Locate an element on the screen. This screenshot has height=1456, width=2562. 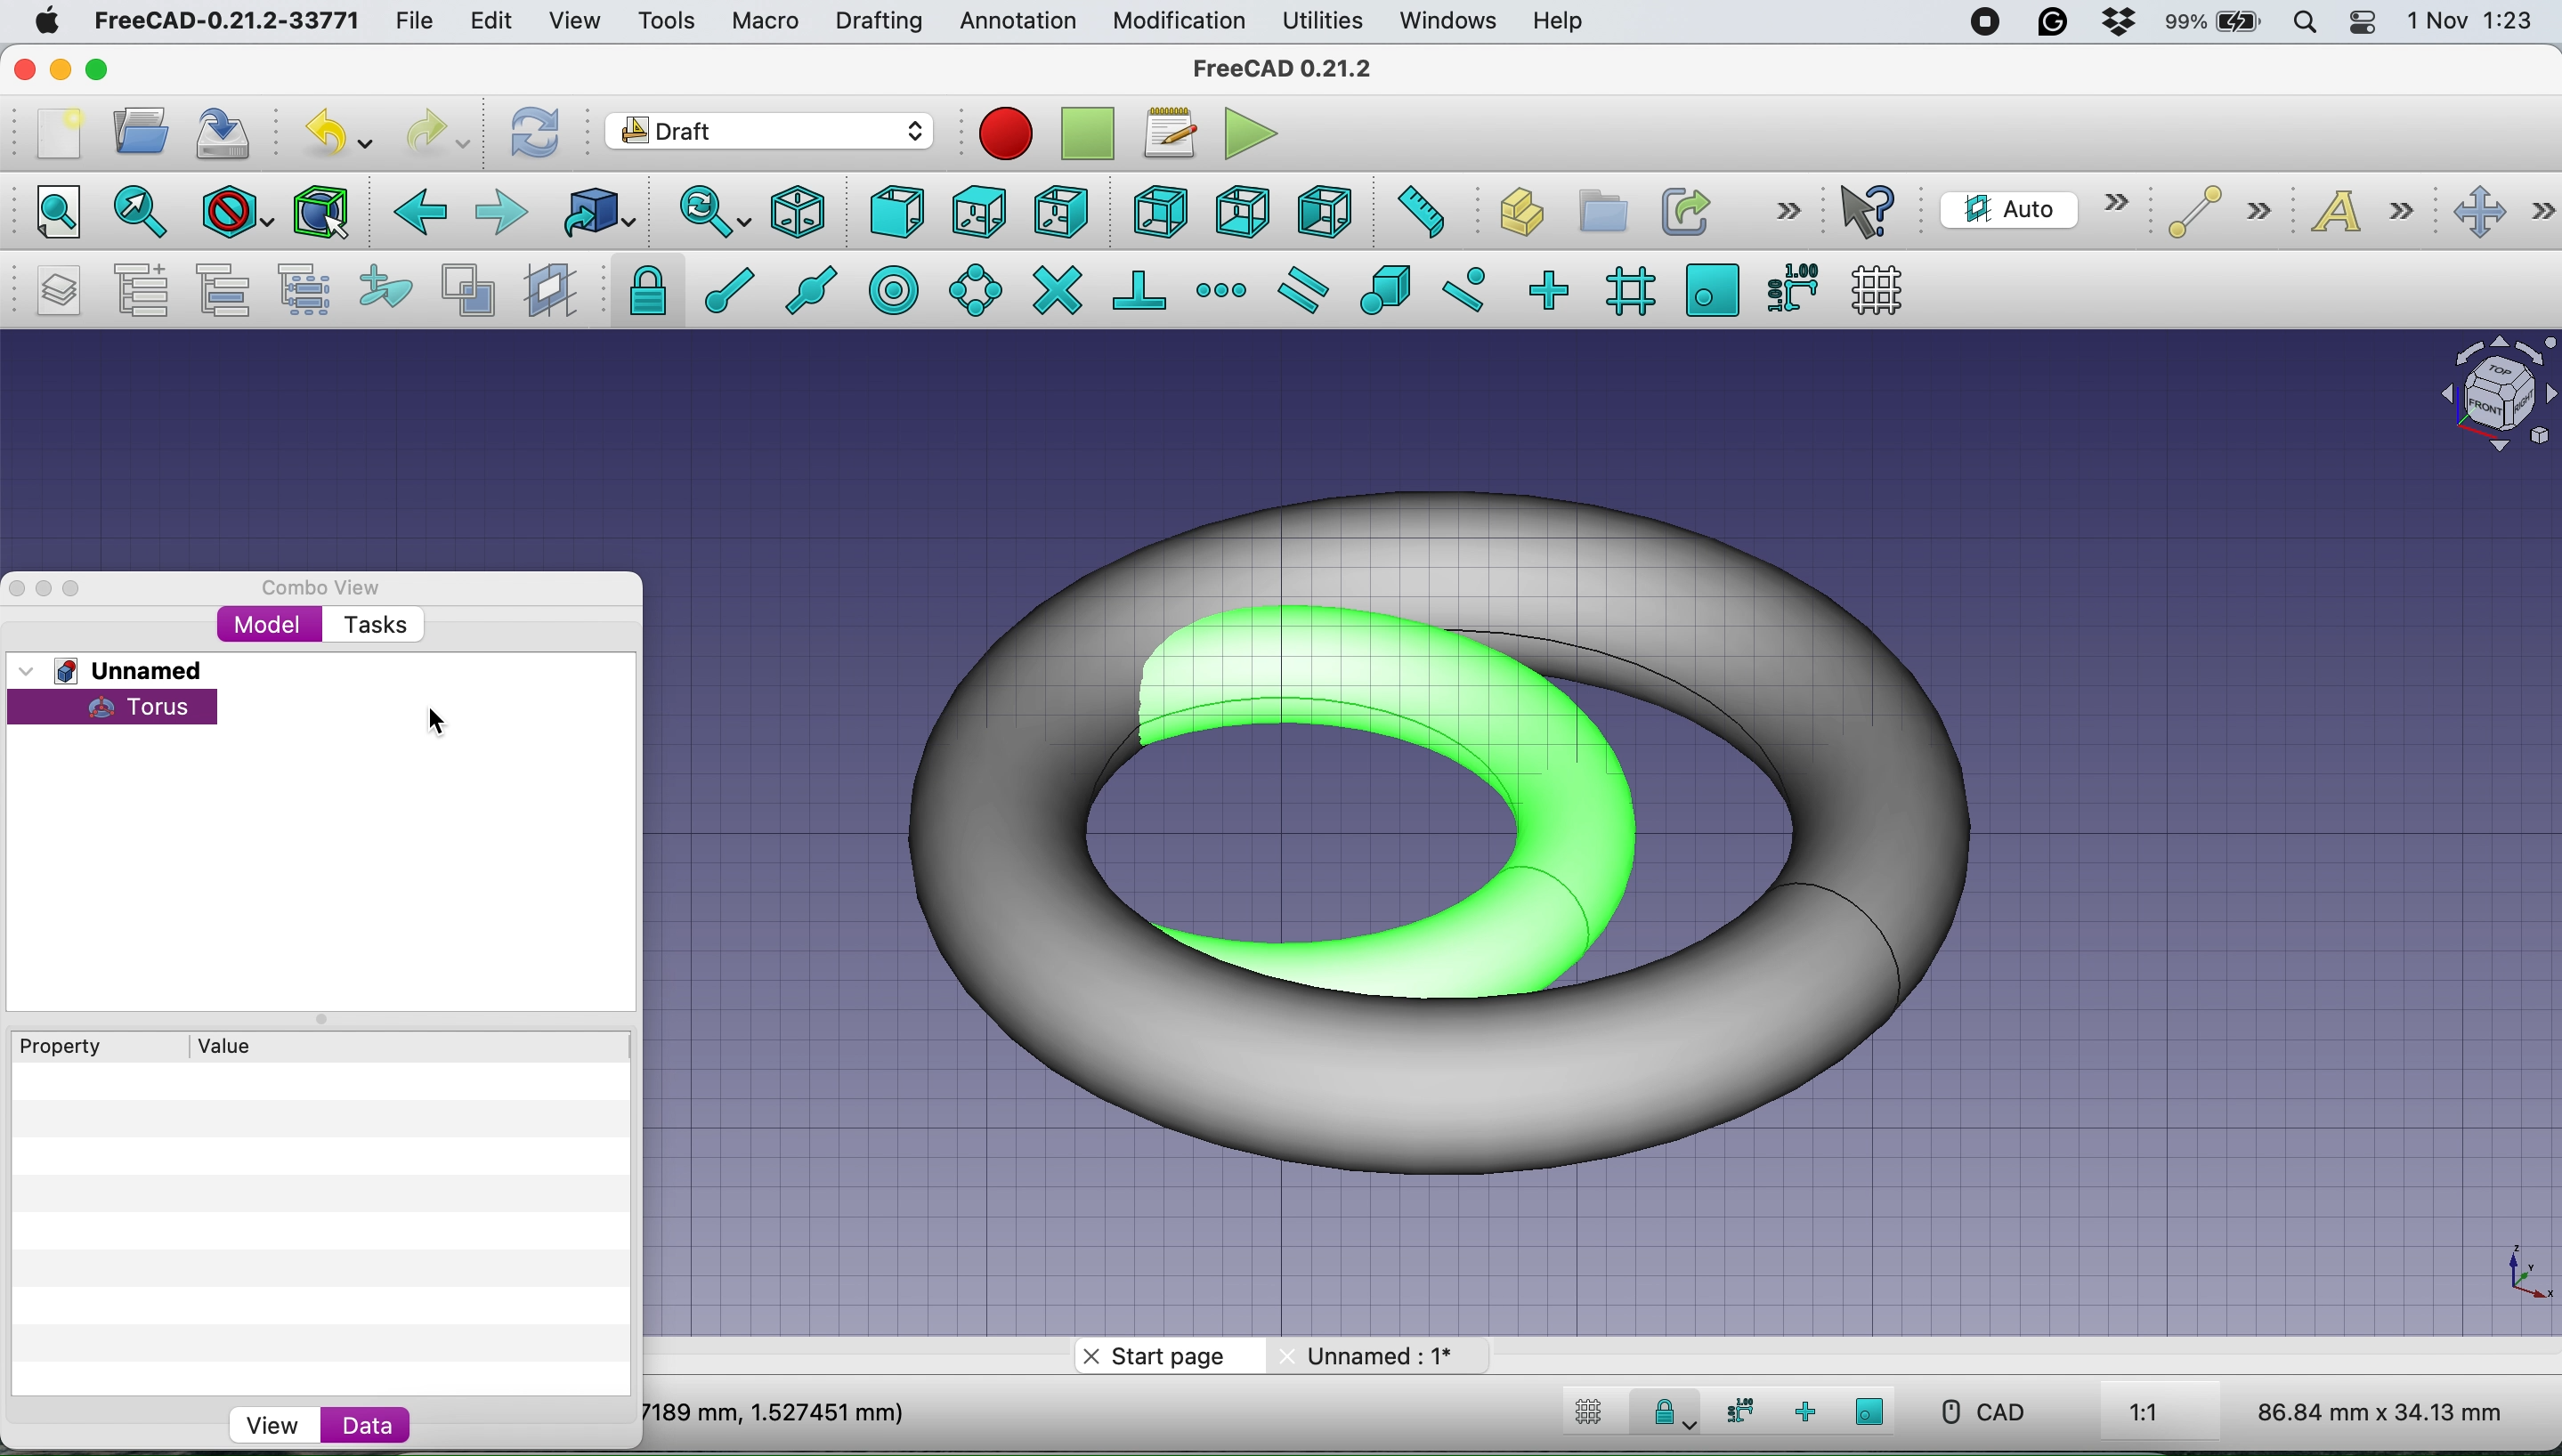
annotation is located at coordinates (1017, 22).